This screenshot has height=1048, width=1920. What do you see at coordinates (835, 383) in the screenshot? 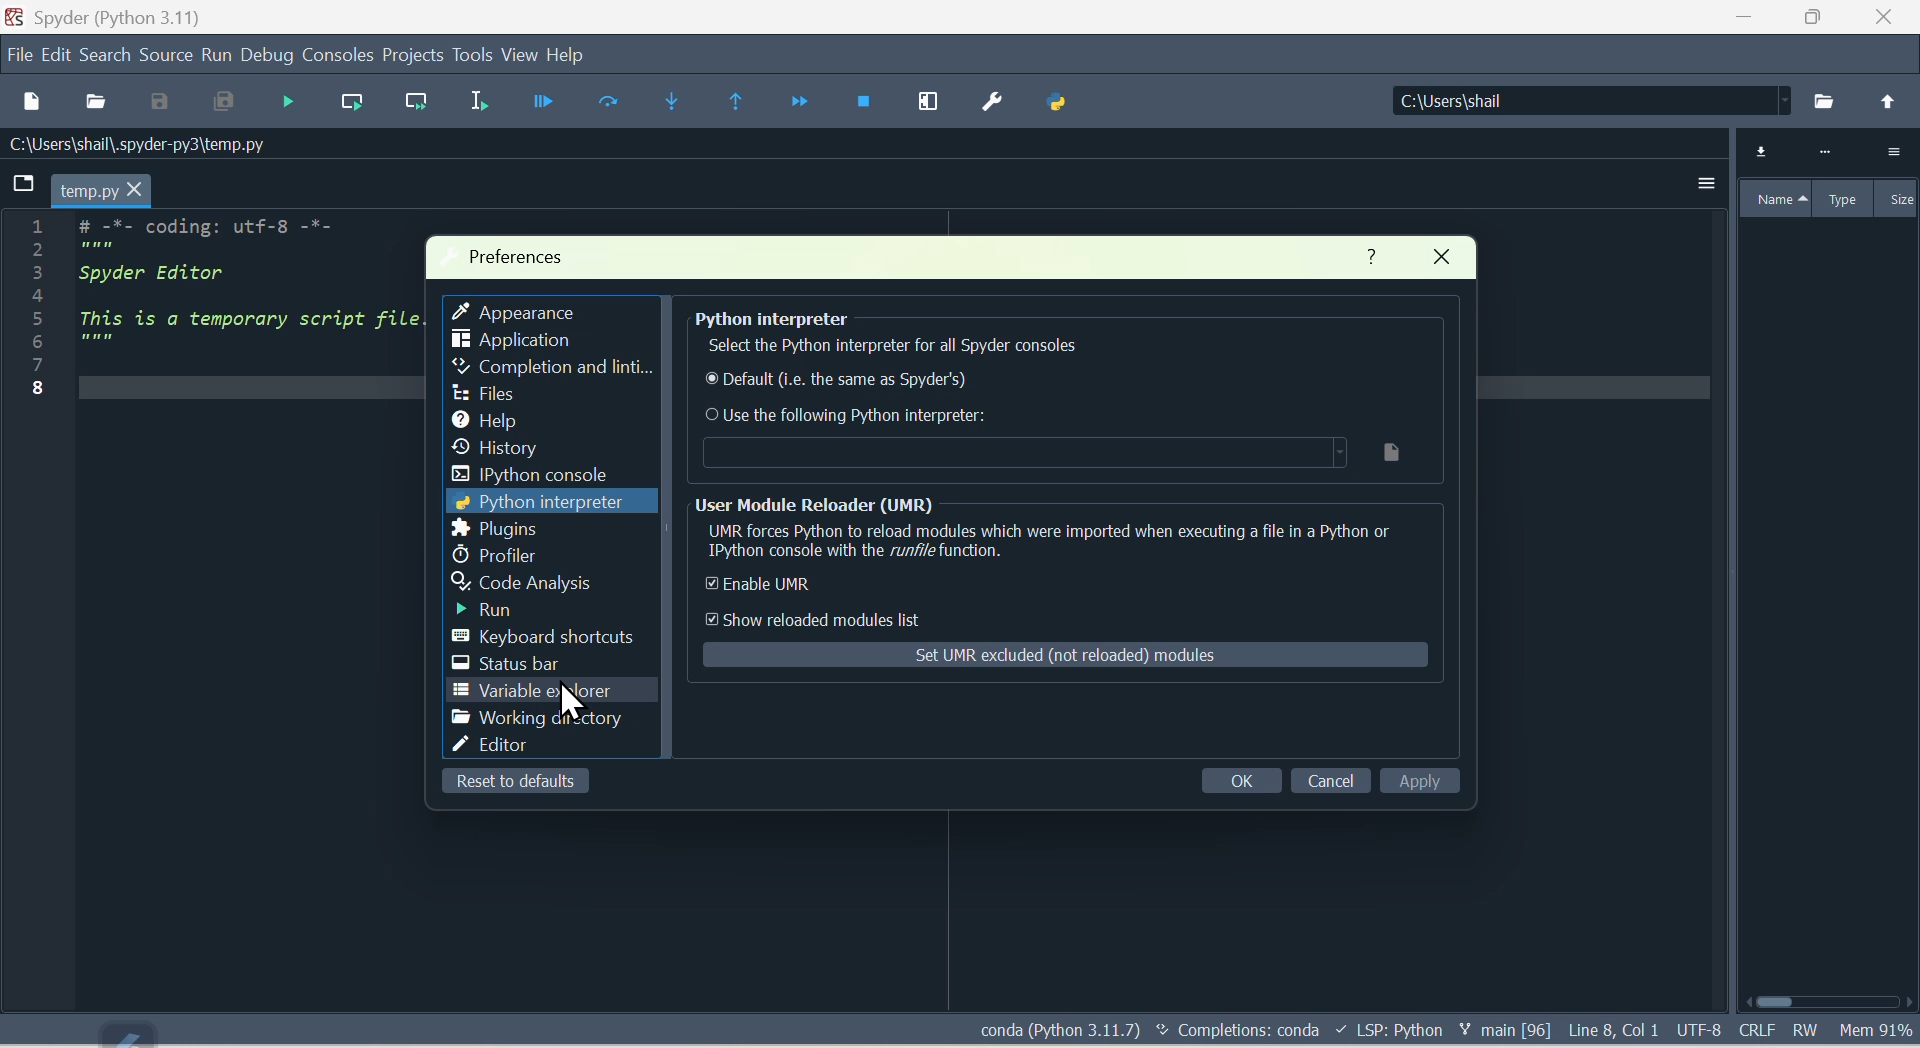
I see `Default (i.e. the same as Spyder's)` at bounding box center [835, 383].